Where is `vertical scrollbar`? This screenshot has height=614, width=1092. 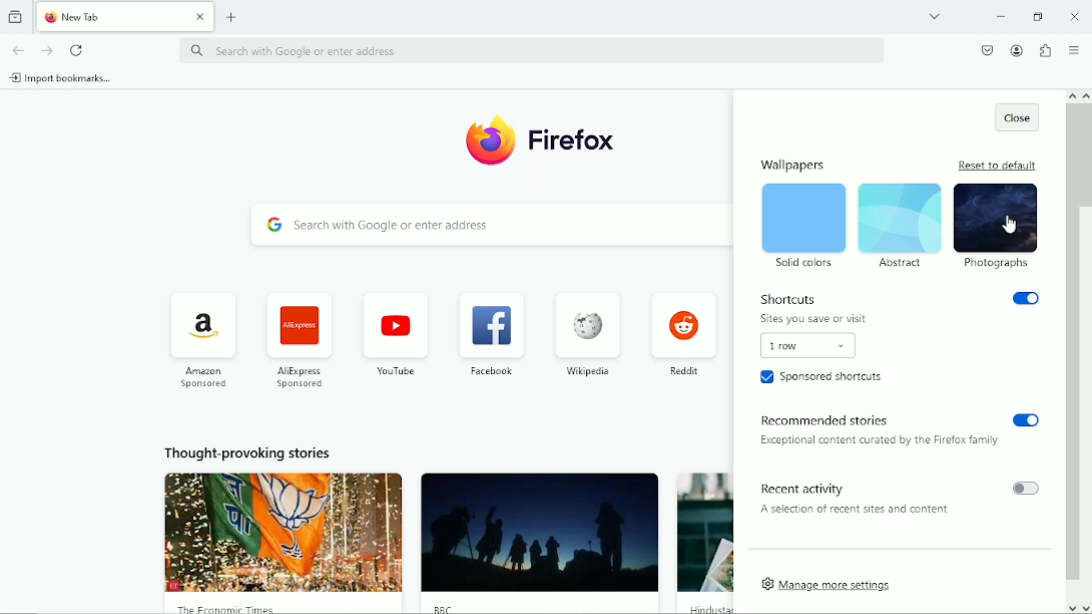
vertical scrollbar is located at coordinates (1068, 352).